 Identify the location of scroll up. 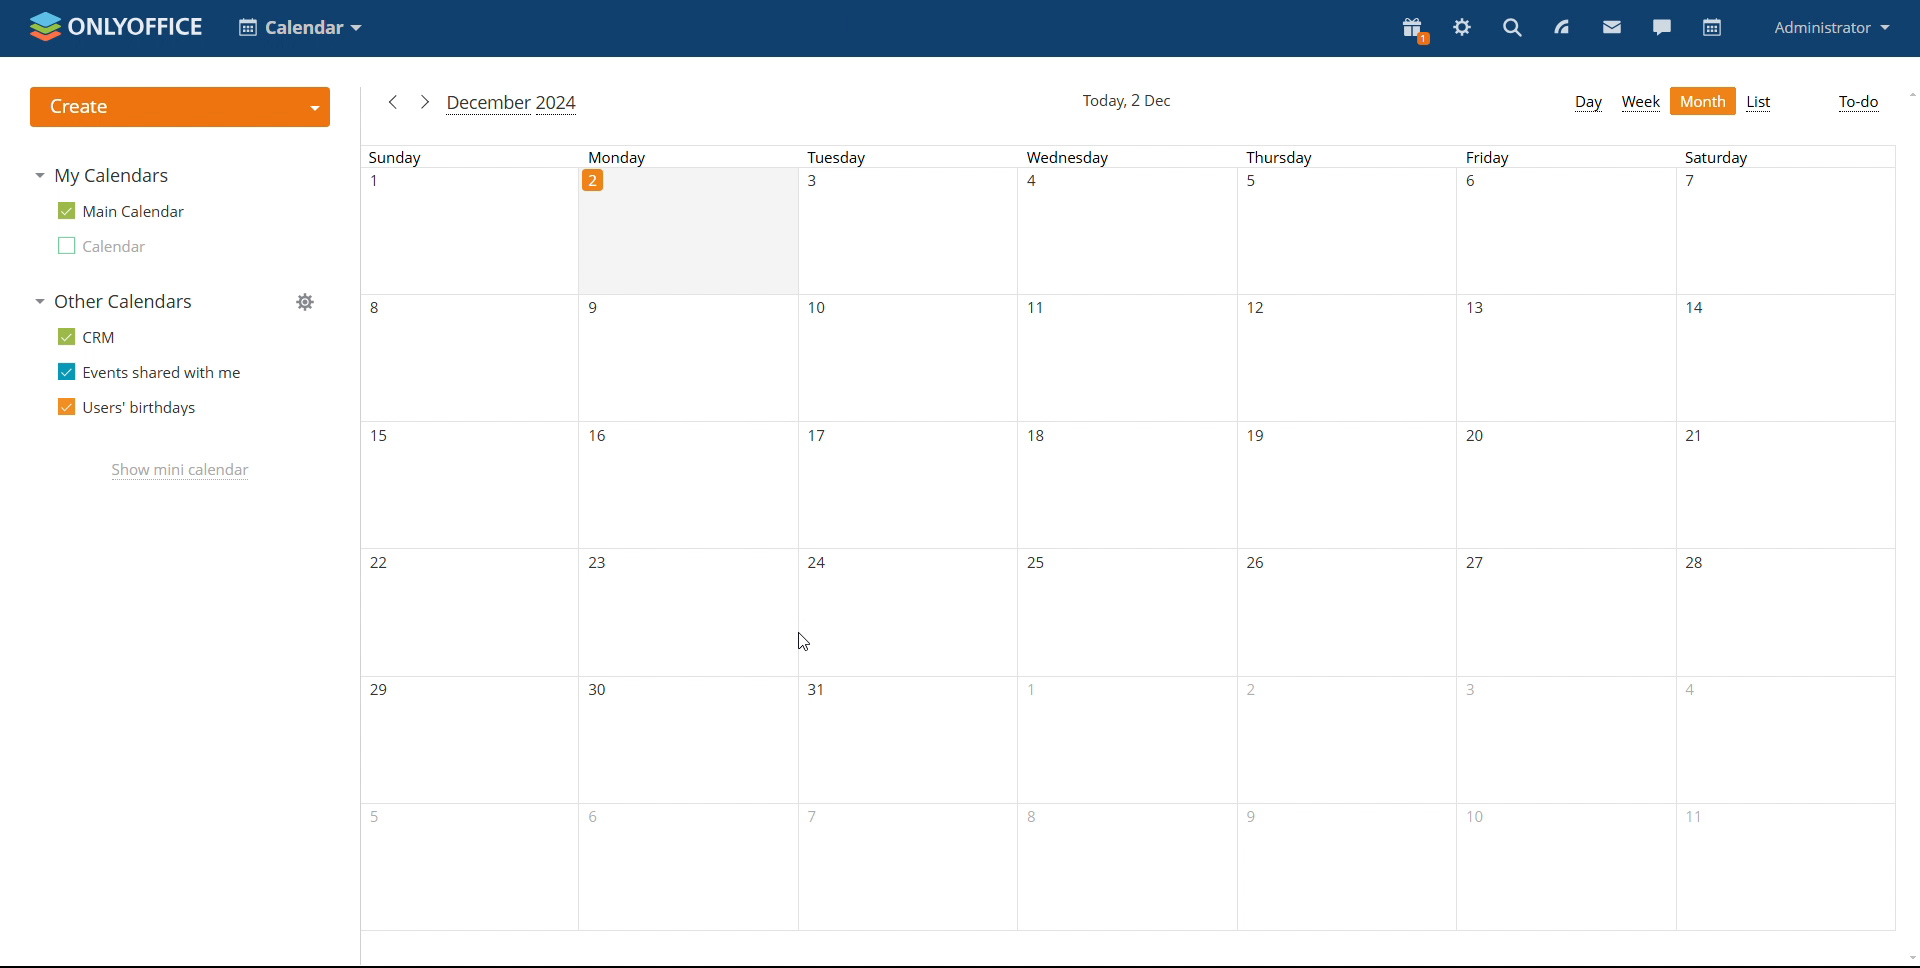
(1911, 94).